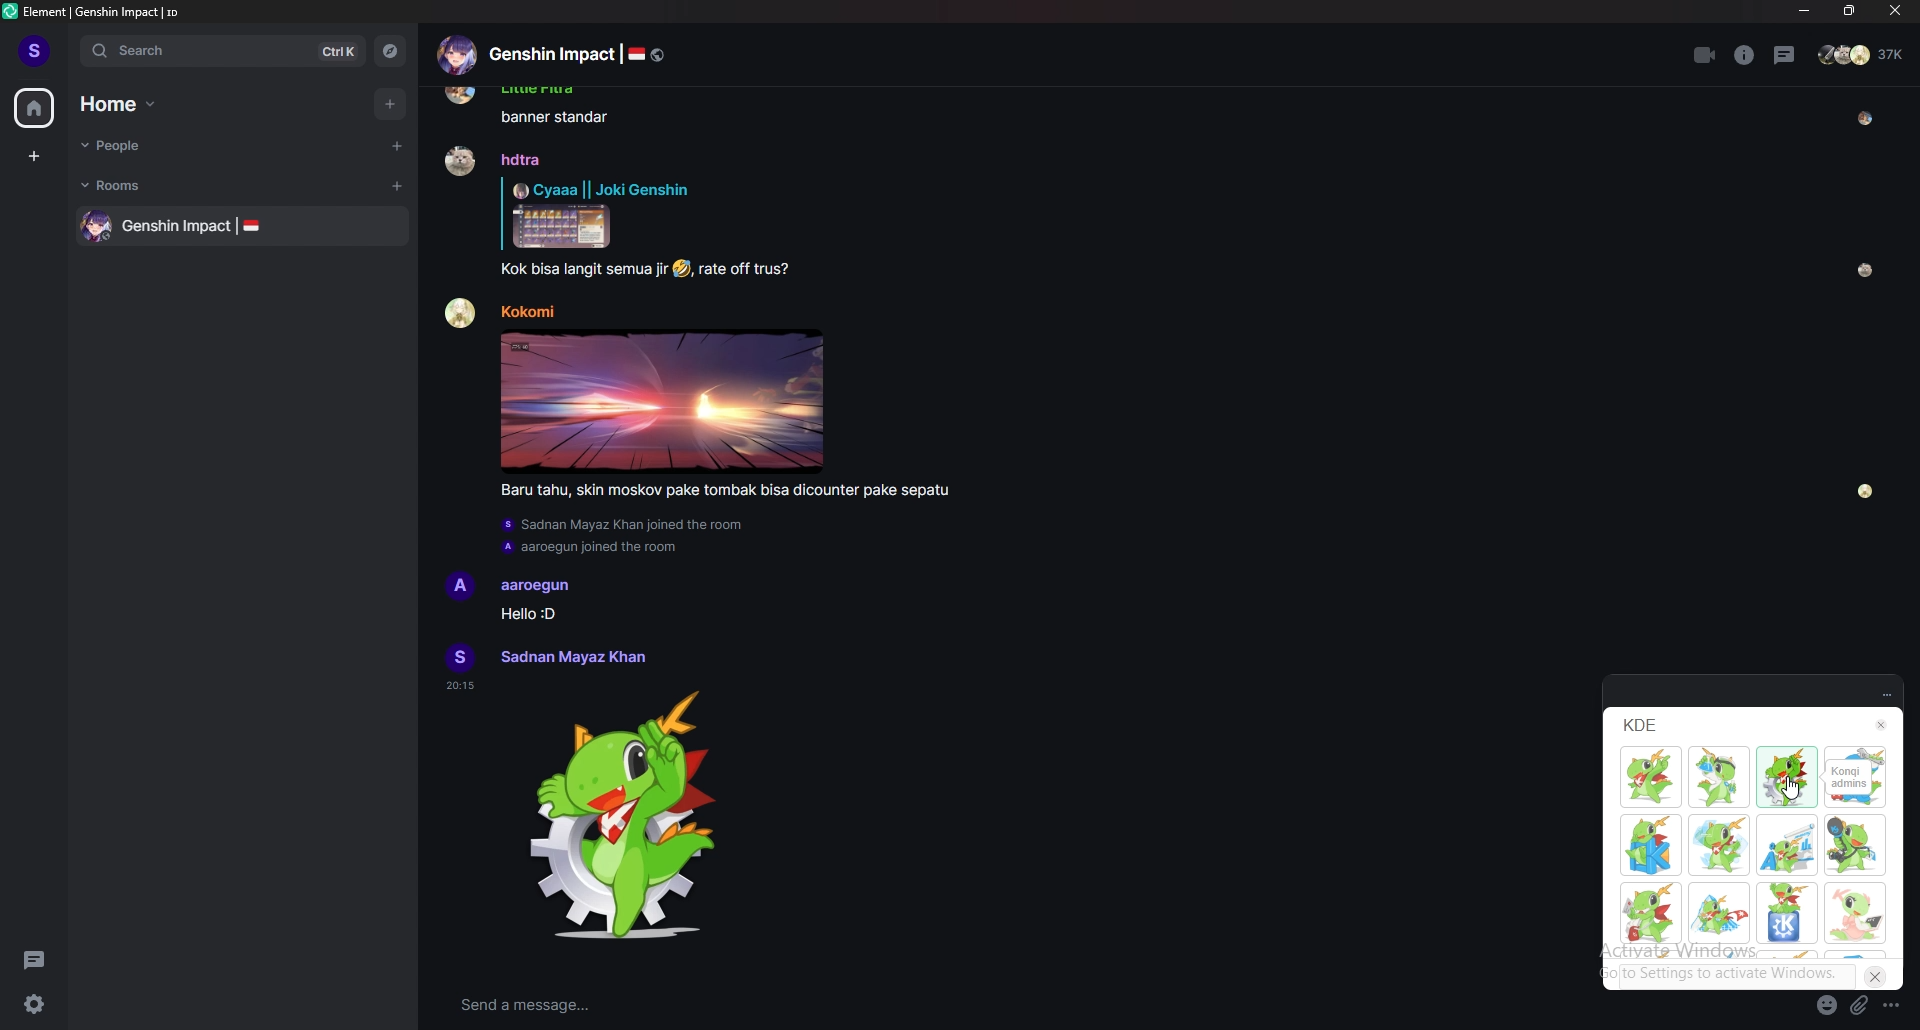 The image size is (1920, 1030). Describe the element at coordinates (34, 959) in the screenshot. I see `threads` at that location.